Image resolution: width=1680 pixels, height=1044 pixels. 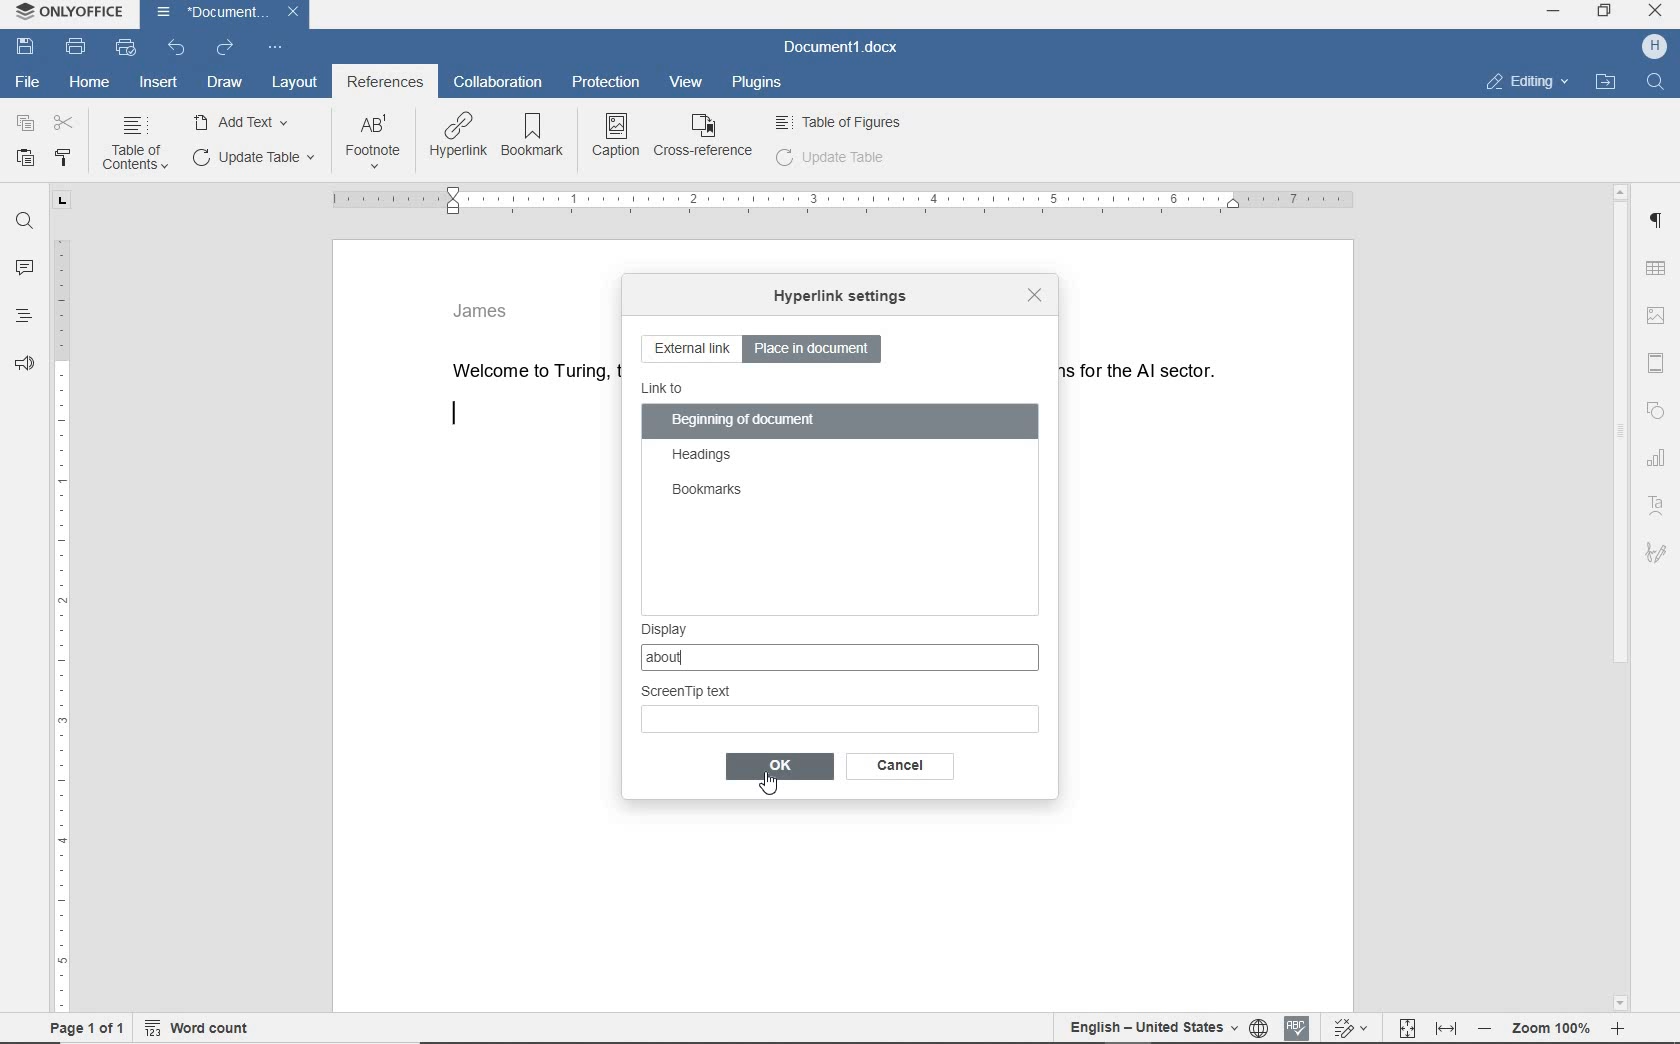 What do you see at coordinates (224, 48) in the screenshot?
I see `redo` at bounding box center [224, 48].